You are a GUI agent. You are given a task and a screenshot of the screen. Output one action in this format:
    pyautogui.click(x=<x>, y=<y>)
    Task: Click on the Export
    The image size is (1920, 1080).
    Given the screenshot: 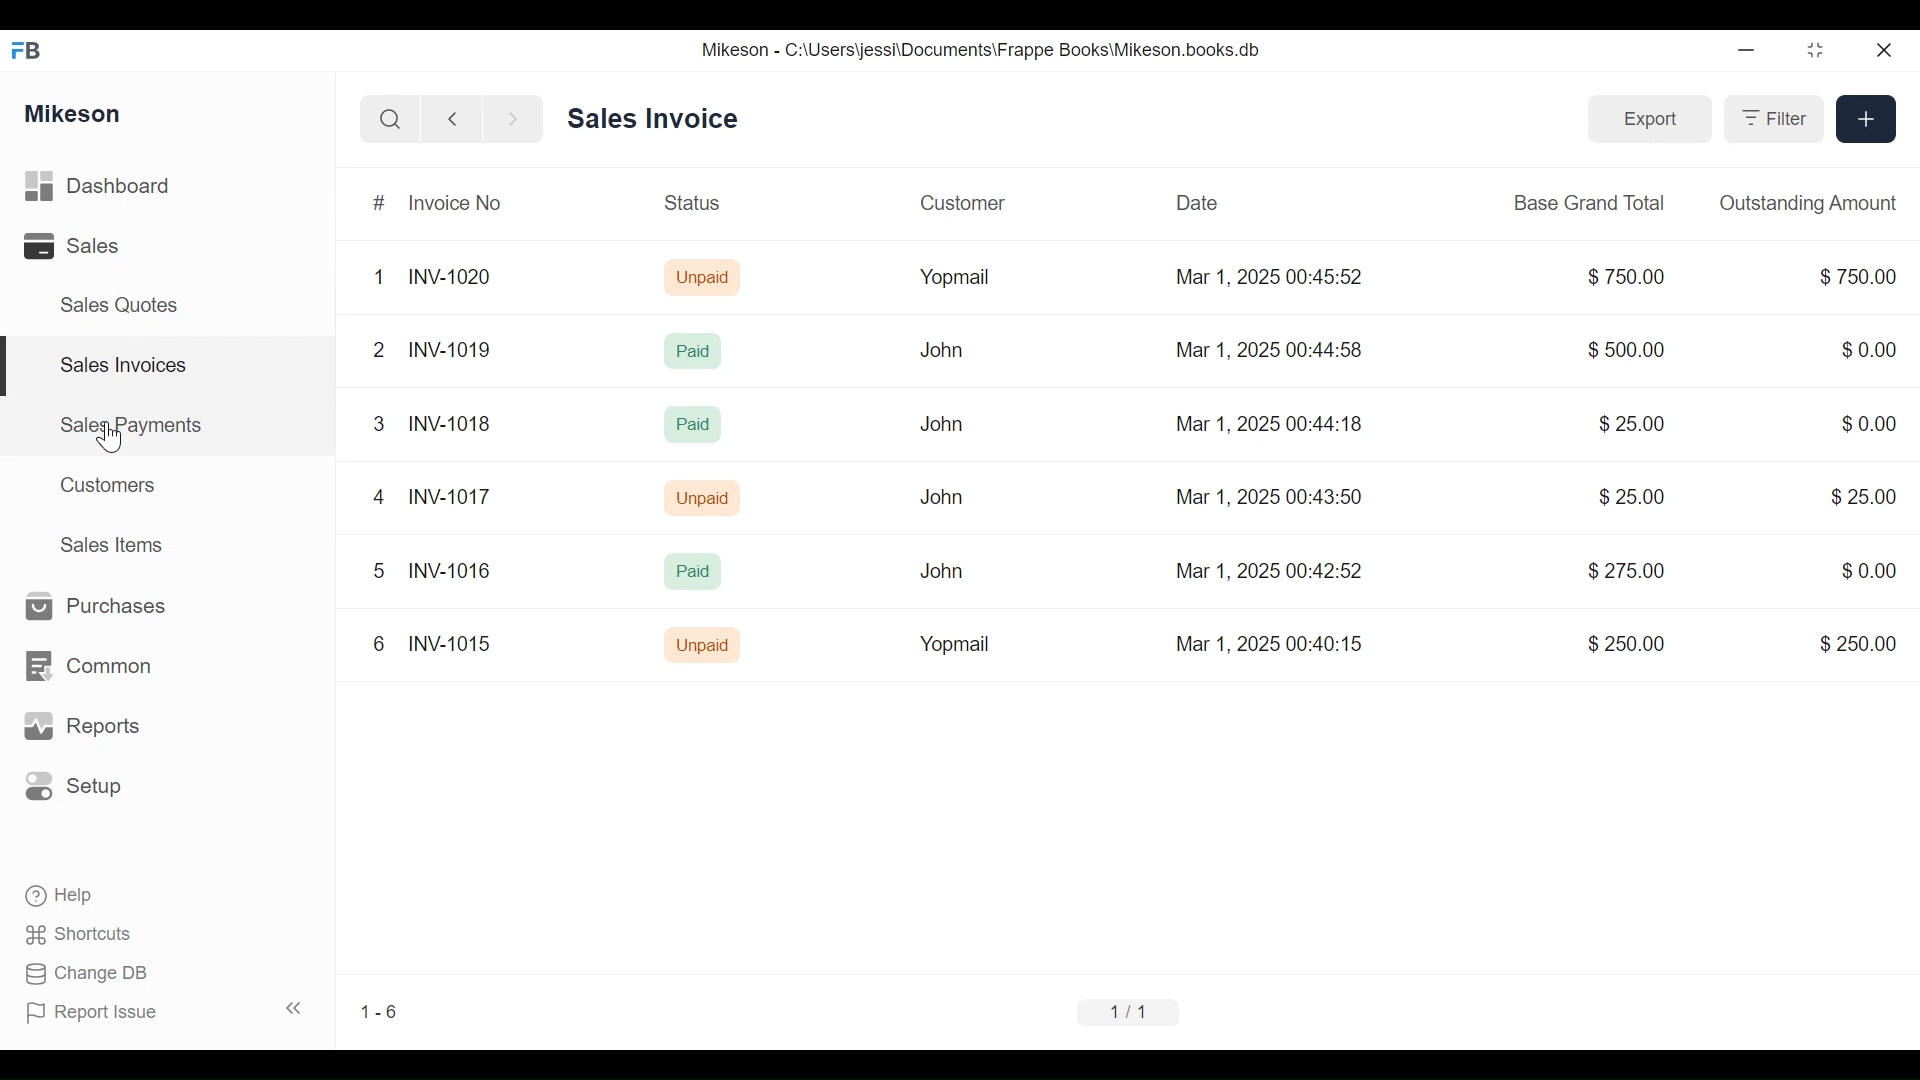 What is the action you would take?
    pyautogui.click(x=1647, y=118)
    